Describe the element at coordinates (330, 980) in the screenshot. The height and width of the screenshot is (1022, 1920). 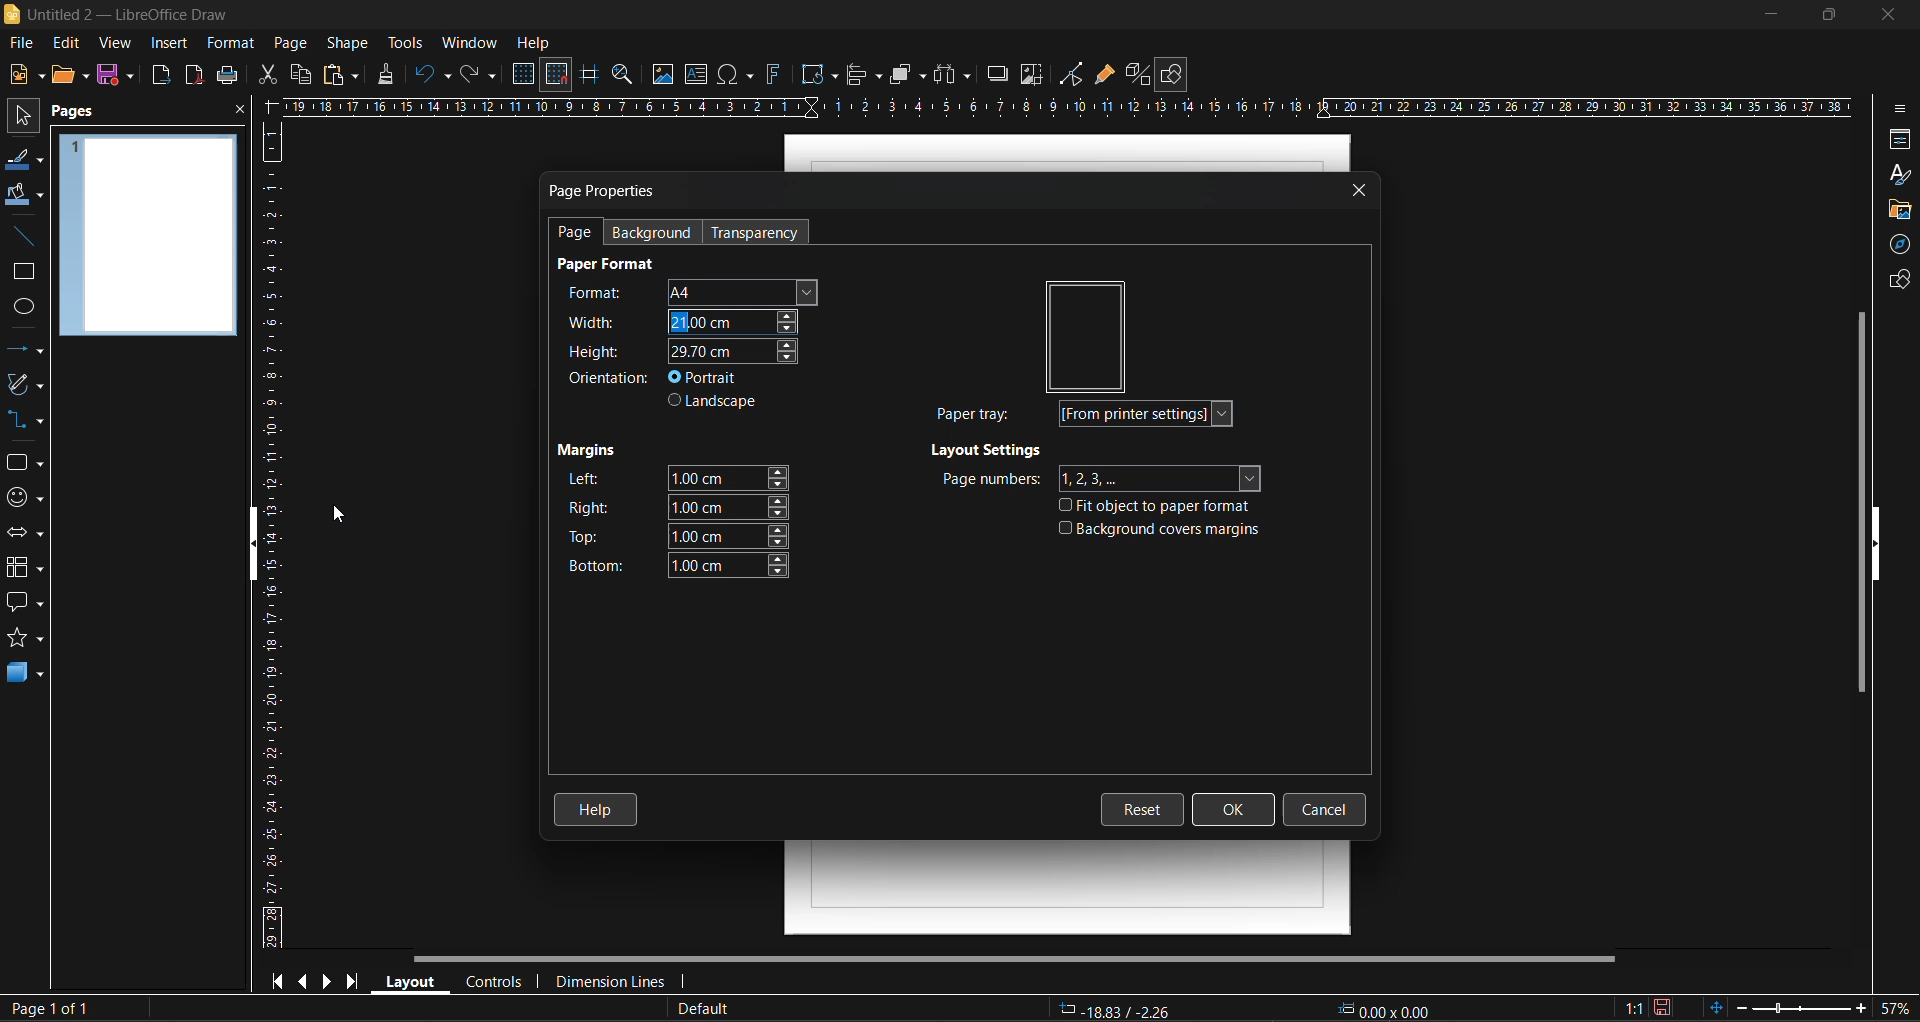
I see `next` at that location.